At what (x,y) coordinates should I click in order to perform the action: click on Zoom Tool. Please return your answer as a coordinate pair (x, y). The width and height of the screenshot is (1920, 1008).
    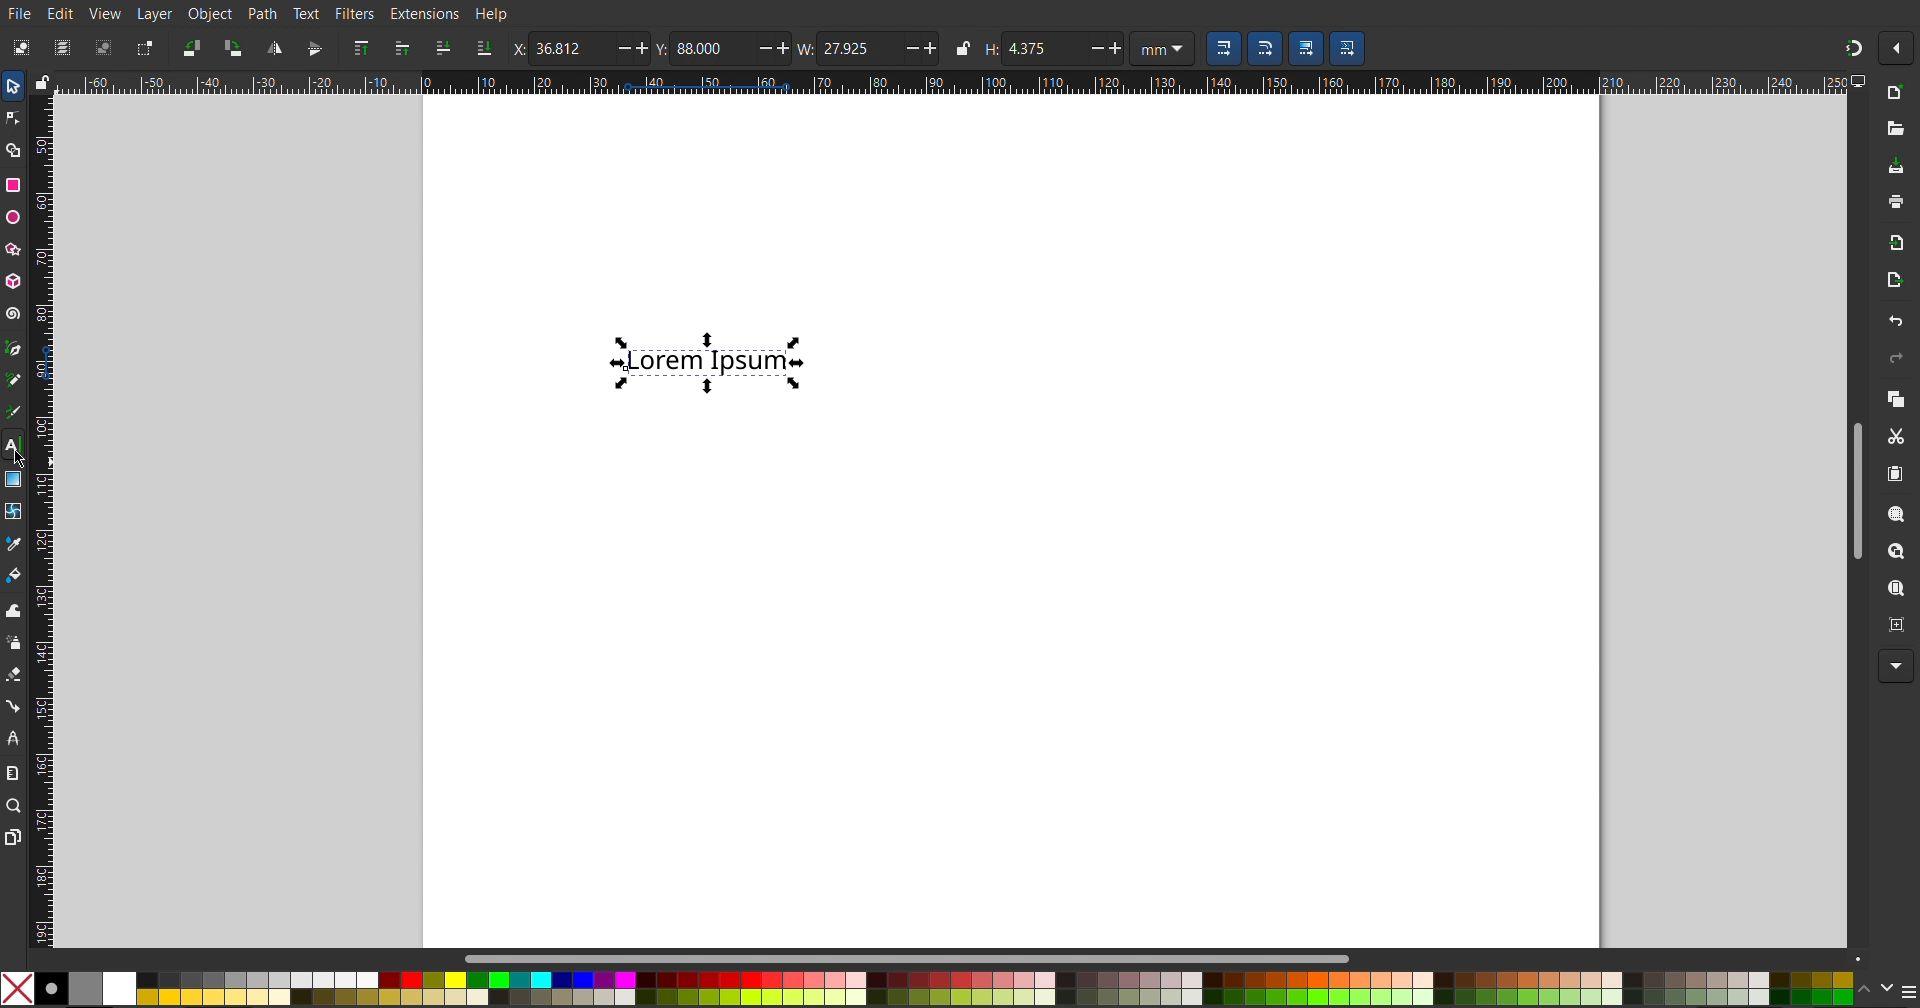
    Looking at the image, I should click on (16, 807).